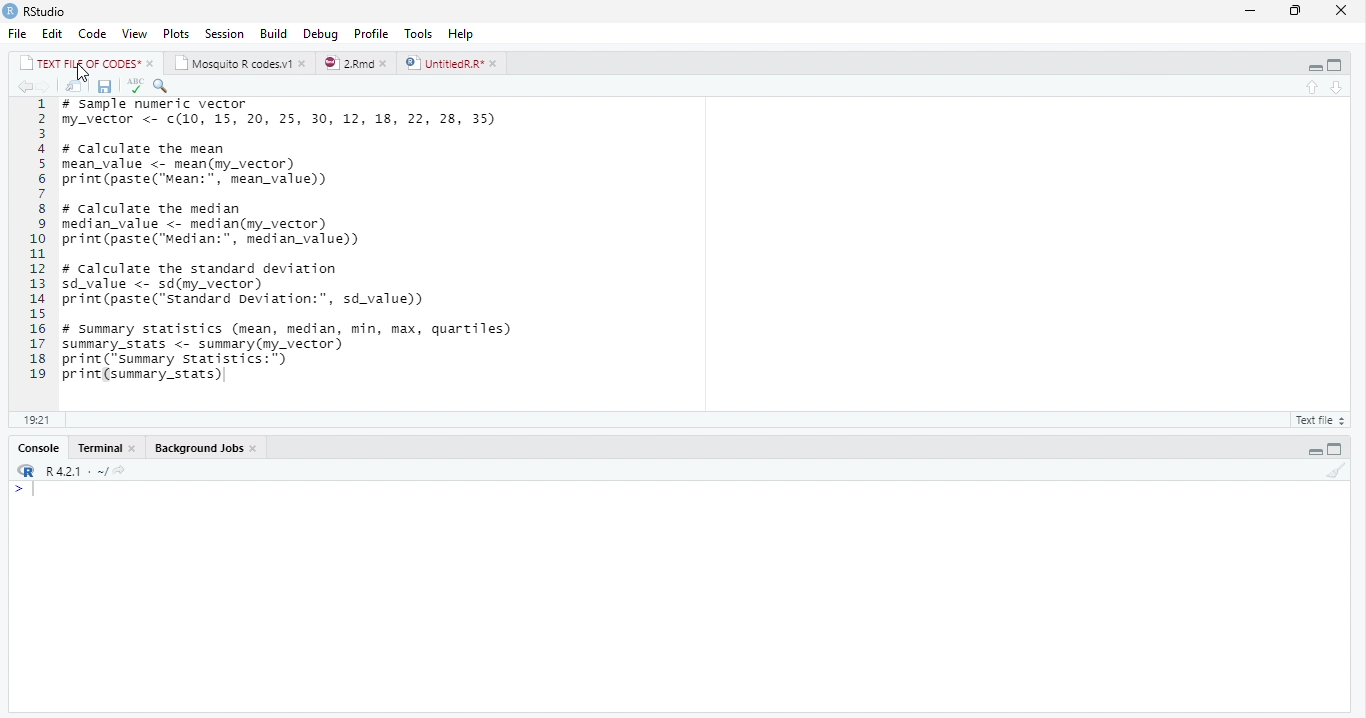 The image size is (1366, 718). I want to click on 1:1, so click(35, 420).